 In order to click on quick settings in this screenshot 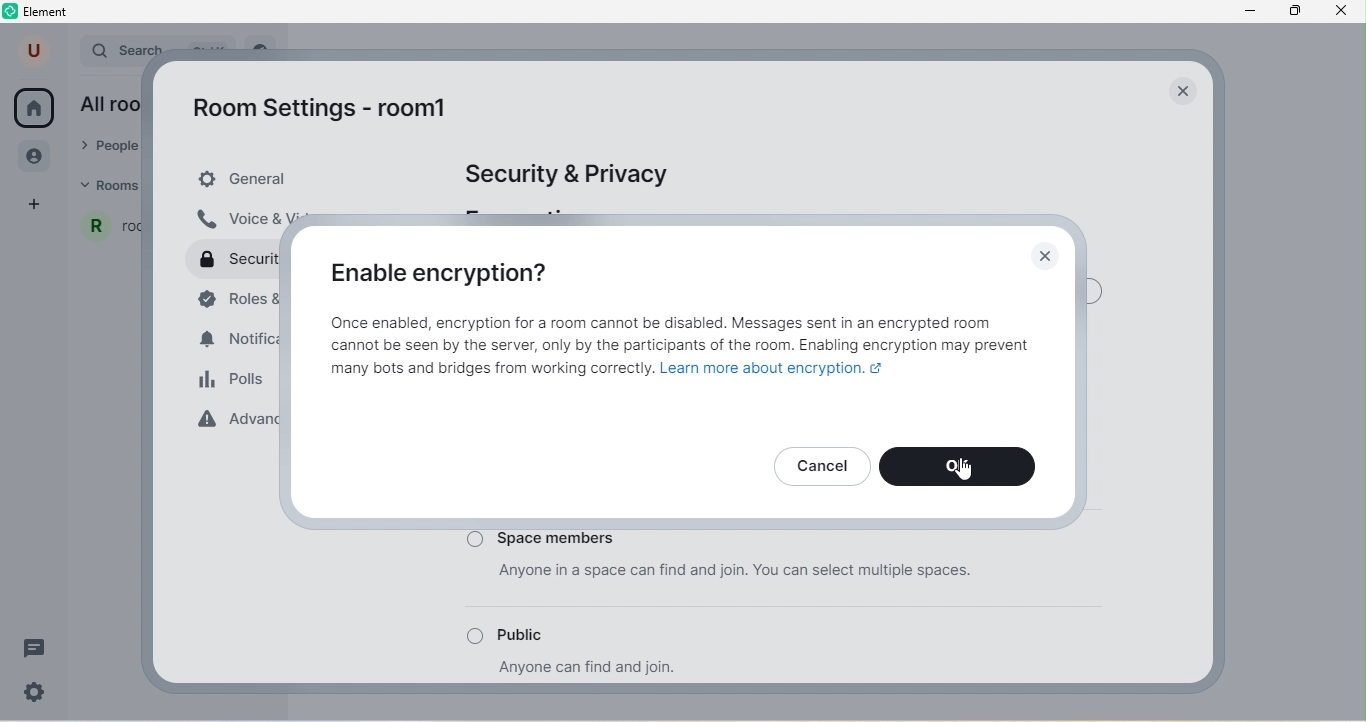, I will do `click(41, 693)`.